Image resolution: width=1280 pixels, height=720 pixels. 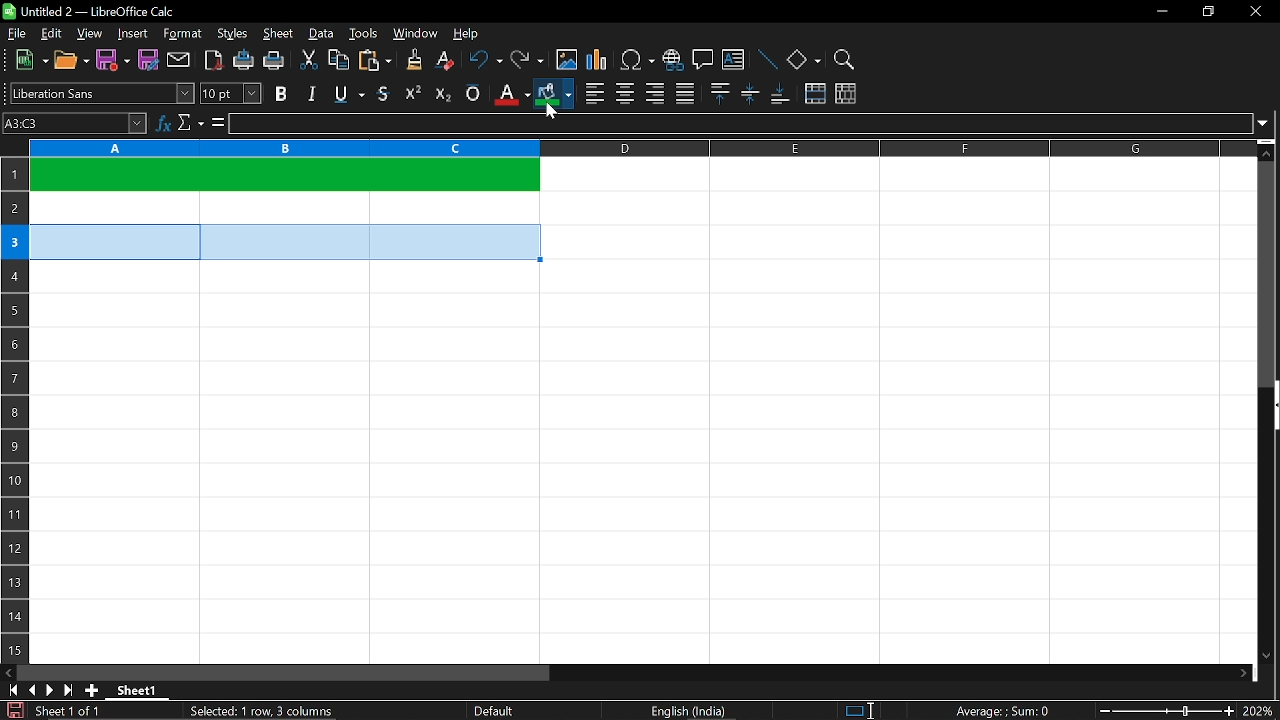 I want to click on text style, so click(x=103, y=94).